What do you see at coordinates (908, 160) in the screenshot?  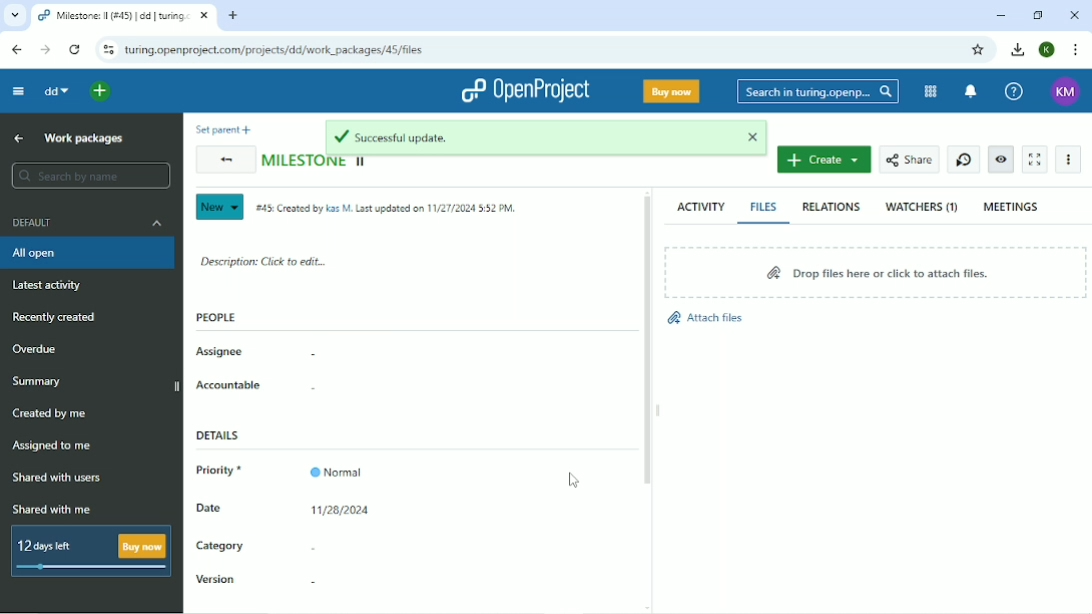 I see `Share` at bounding box center [908, 160].